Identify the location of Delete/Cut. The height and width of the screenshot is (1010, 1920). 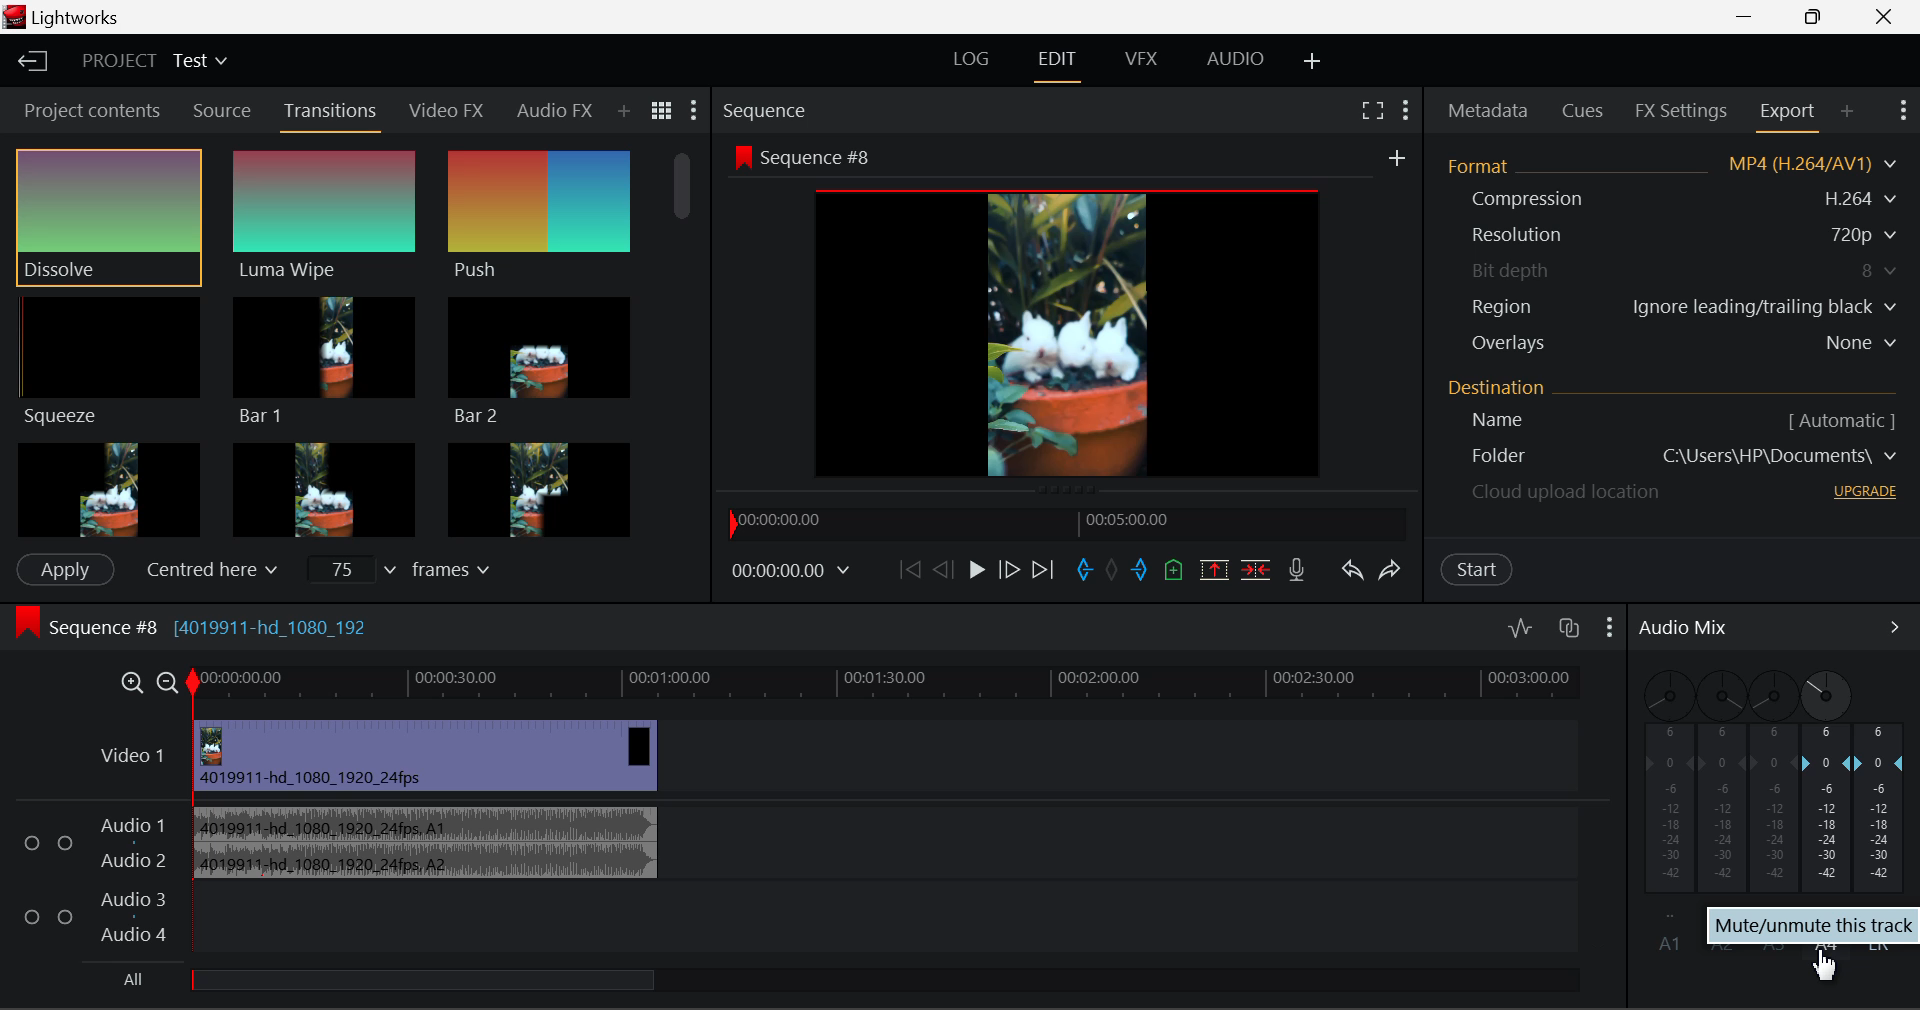
(1258, 568).